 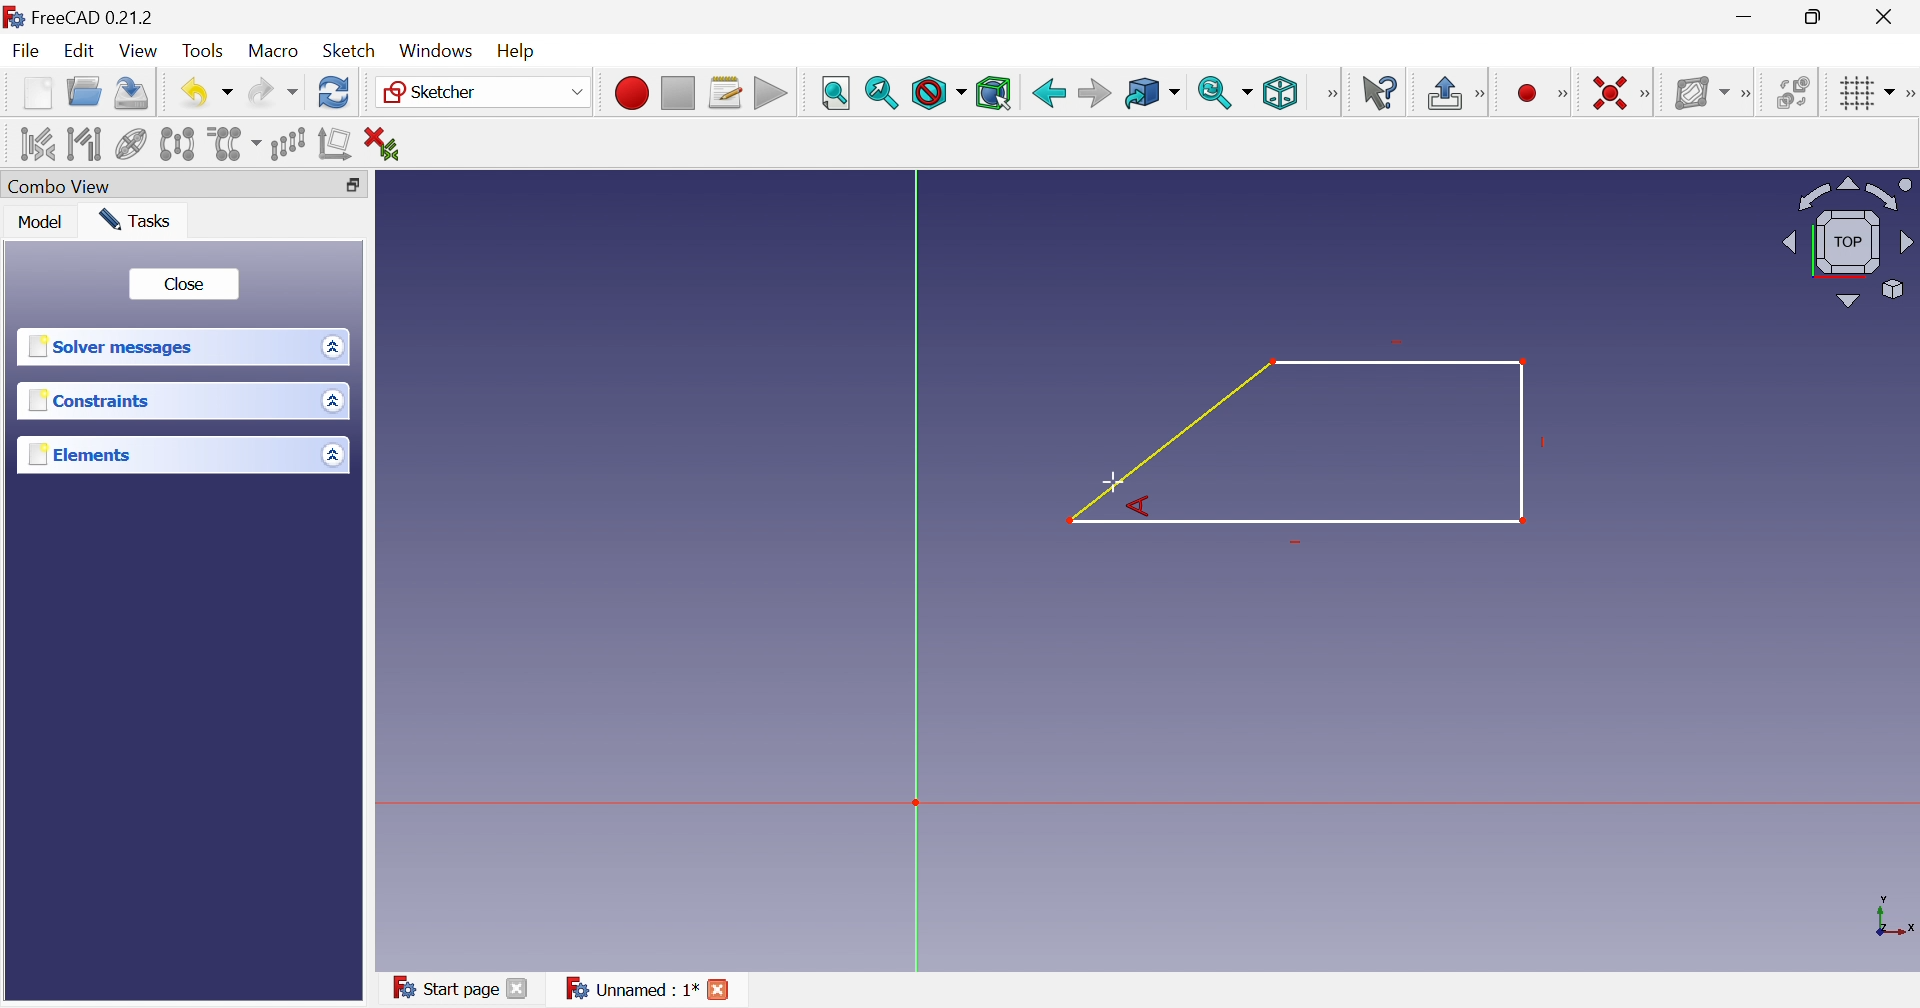 What do you see at coordinates (1603, 90) in the screenshot?
I see `Constraint Horizontally` at bounding box center [1603, 90].